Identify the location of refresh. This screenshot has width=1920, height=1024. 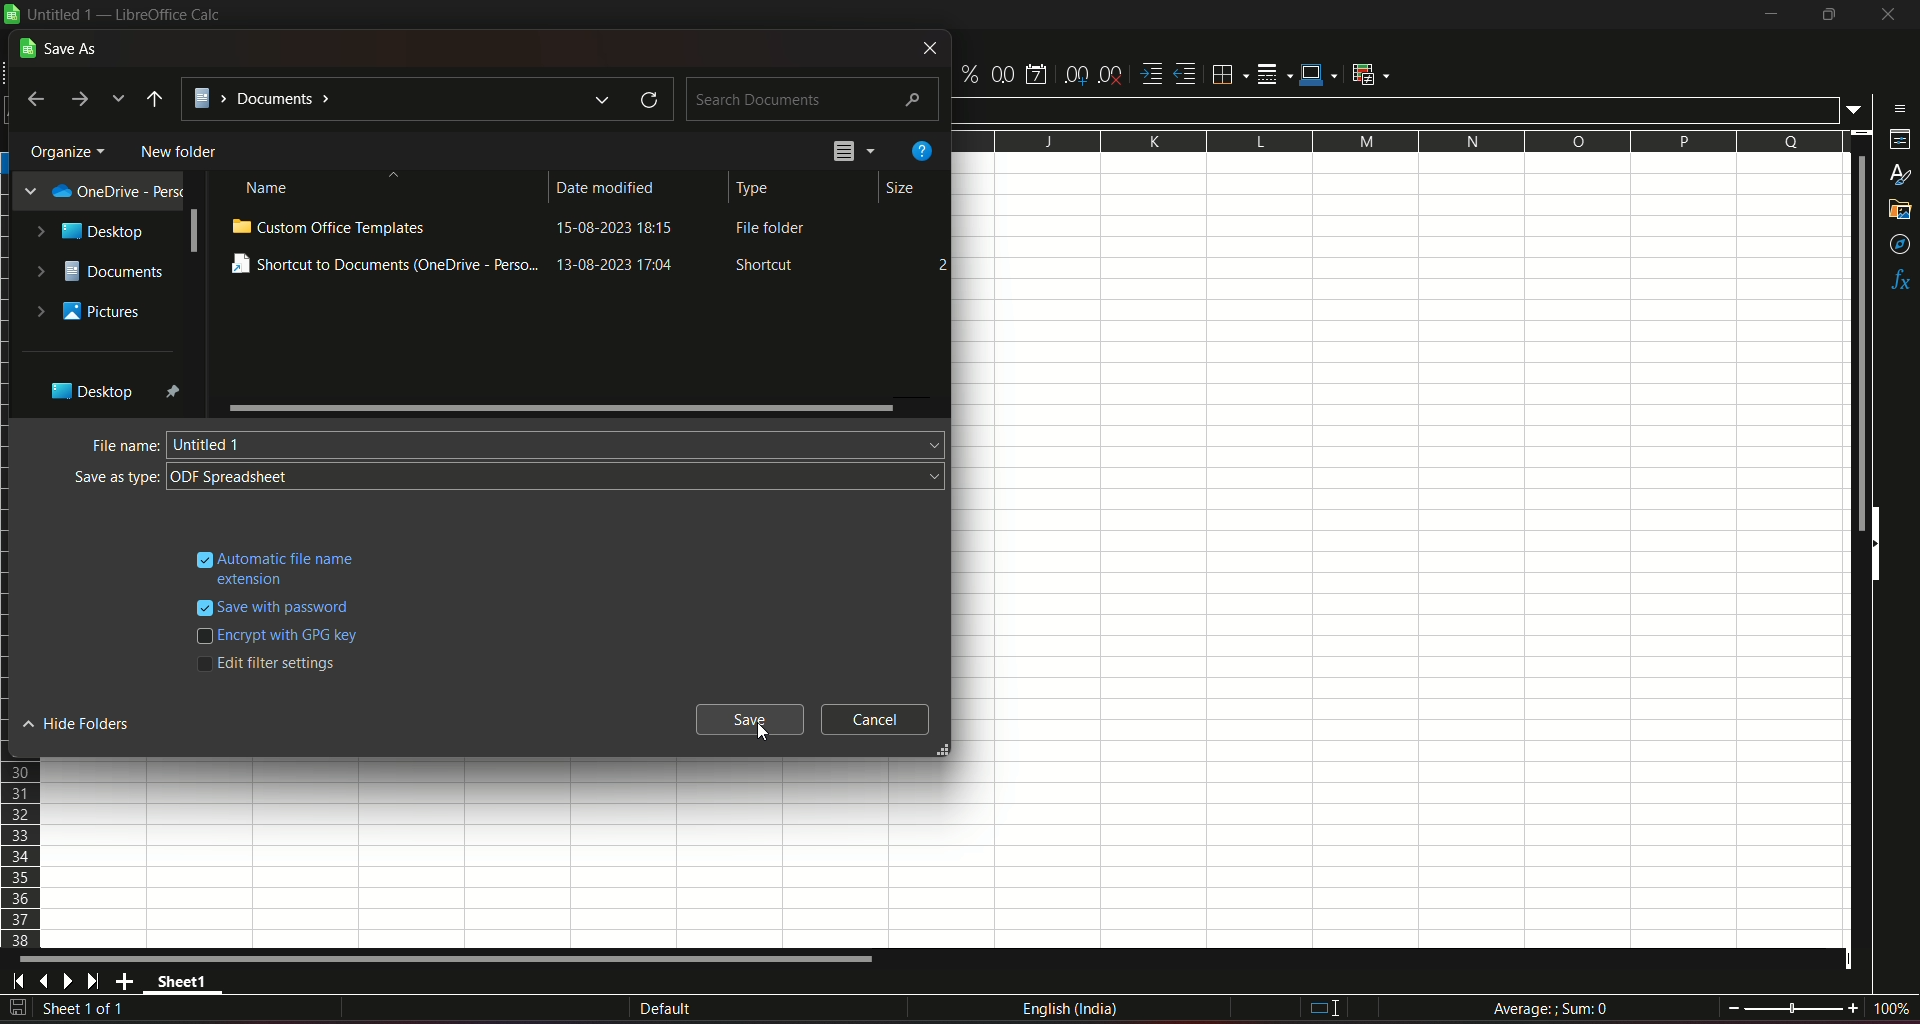
(644, 99).